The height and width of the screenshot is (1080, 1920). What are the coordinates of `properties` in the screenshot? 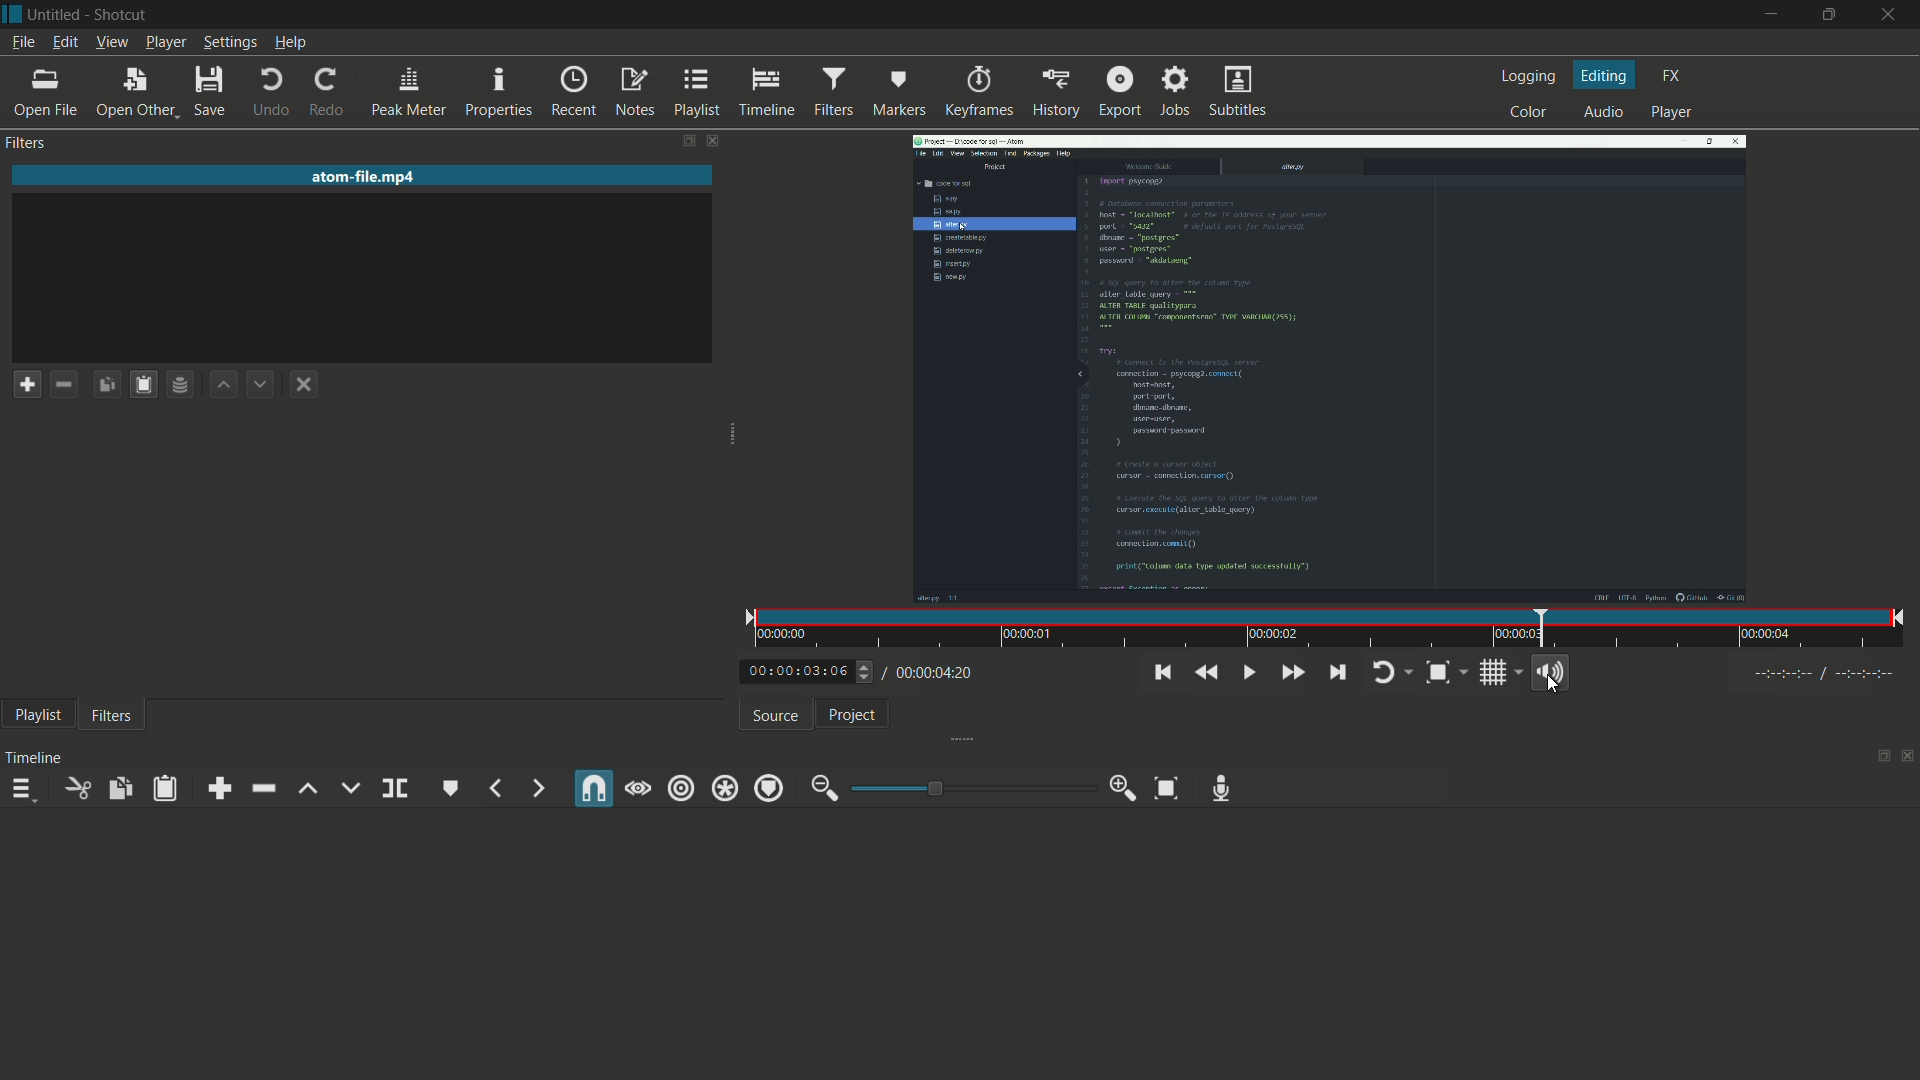 It's located at (497, 93).